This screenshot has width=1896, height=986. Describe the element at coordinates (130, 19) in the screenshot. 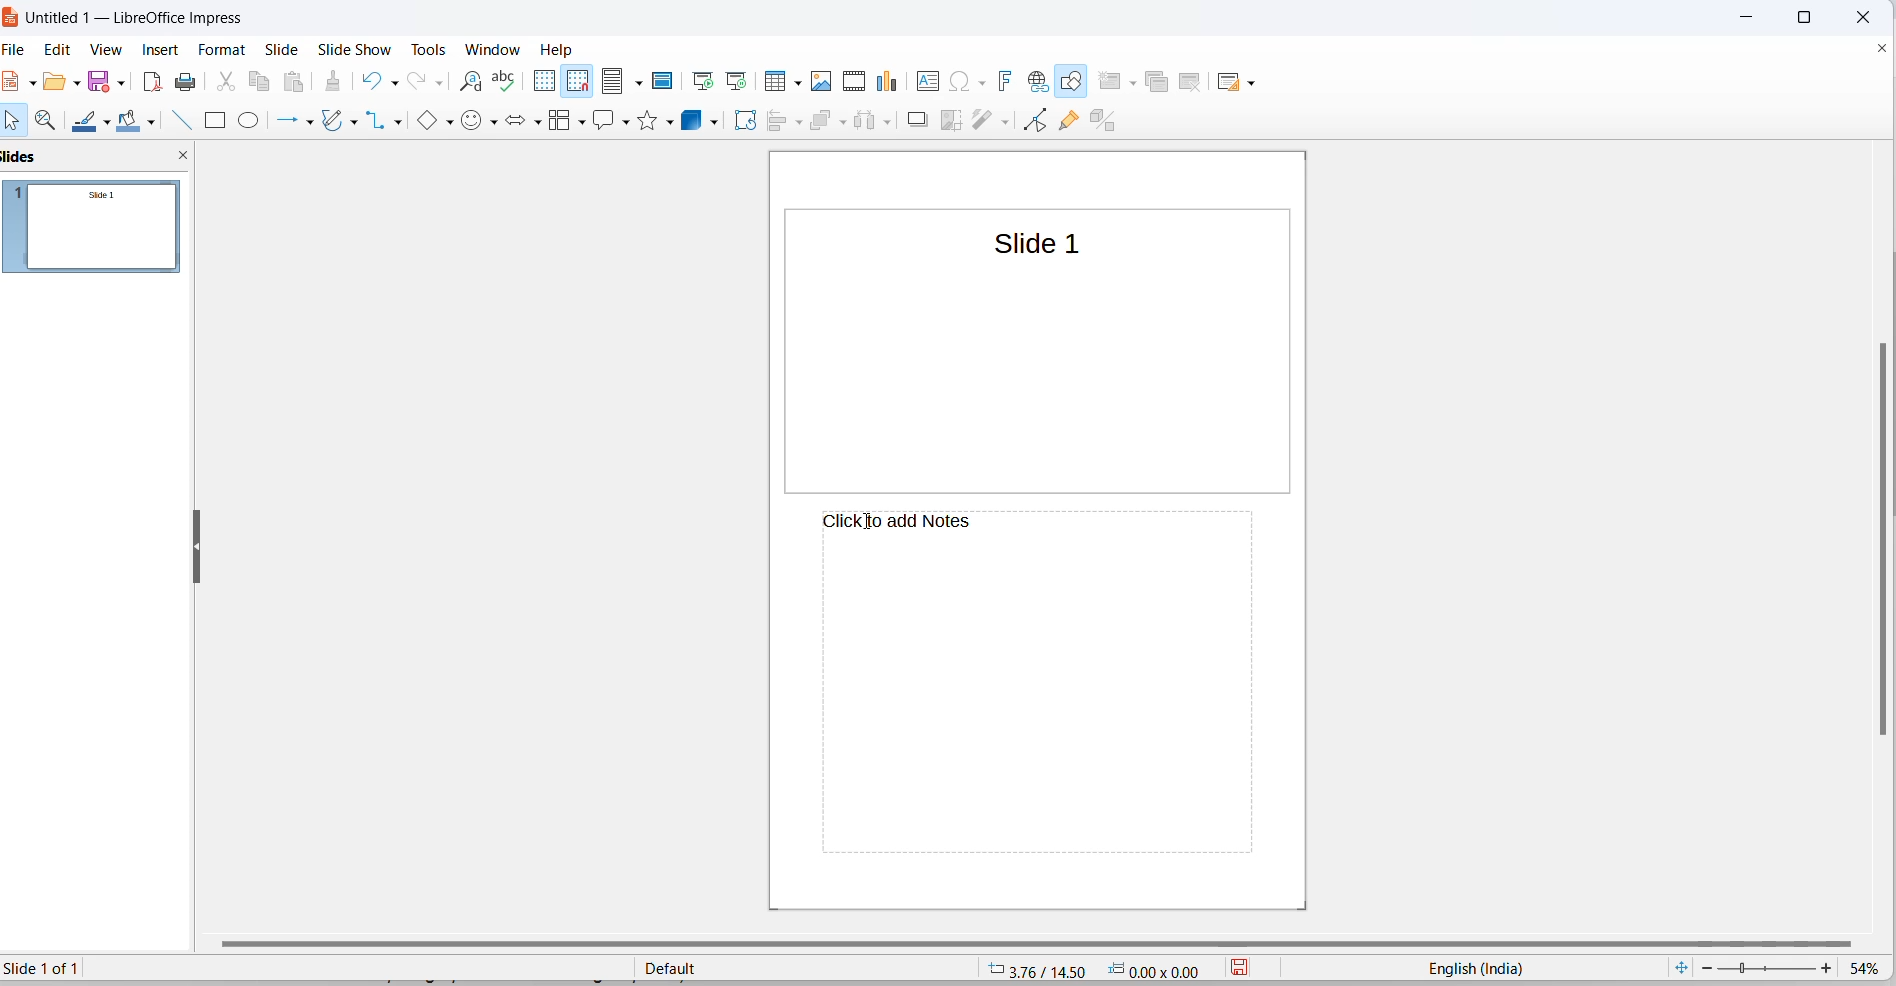

I see `file title` at that location.